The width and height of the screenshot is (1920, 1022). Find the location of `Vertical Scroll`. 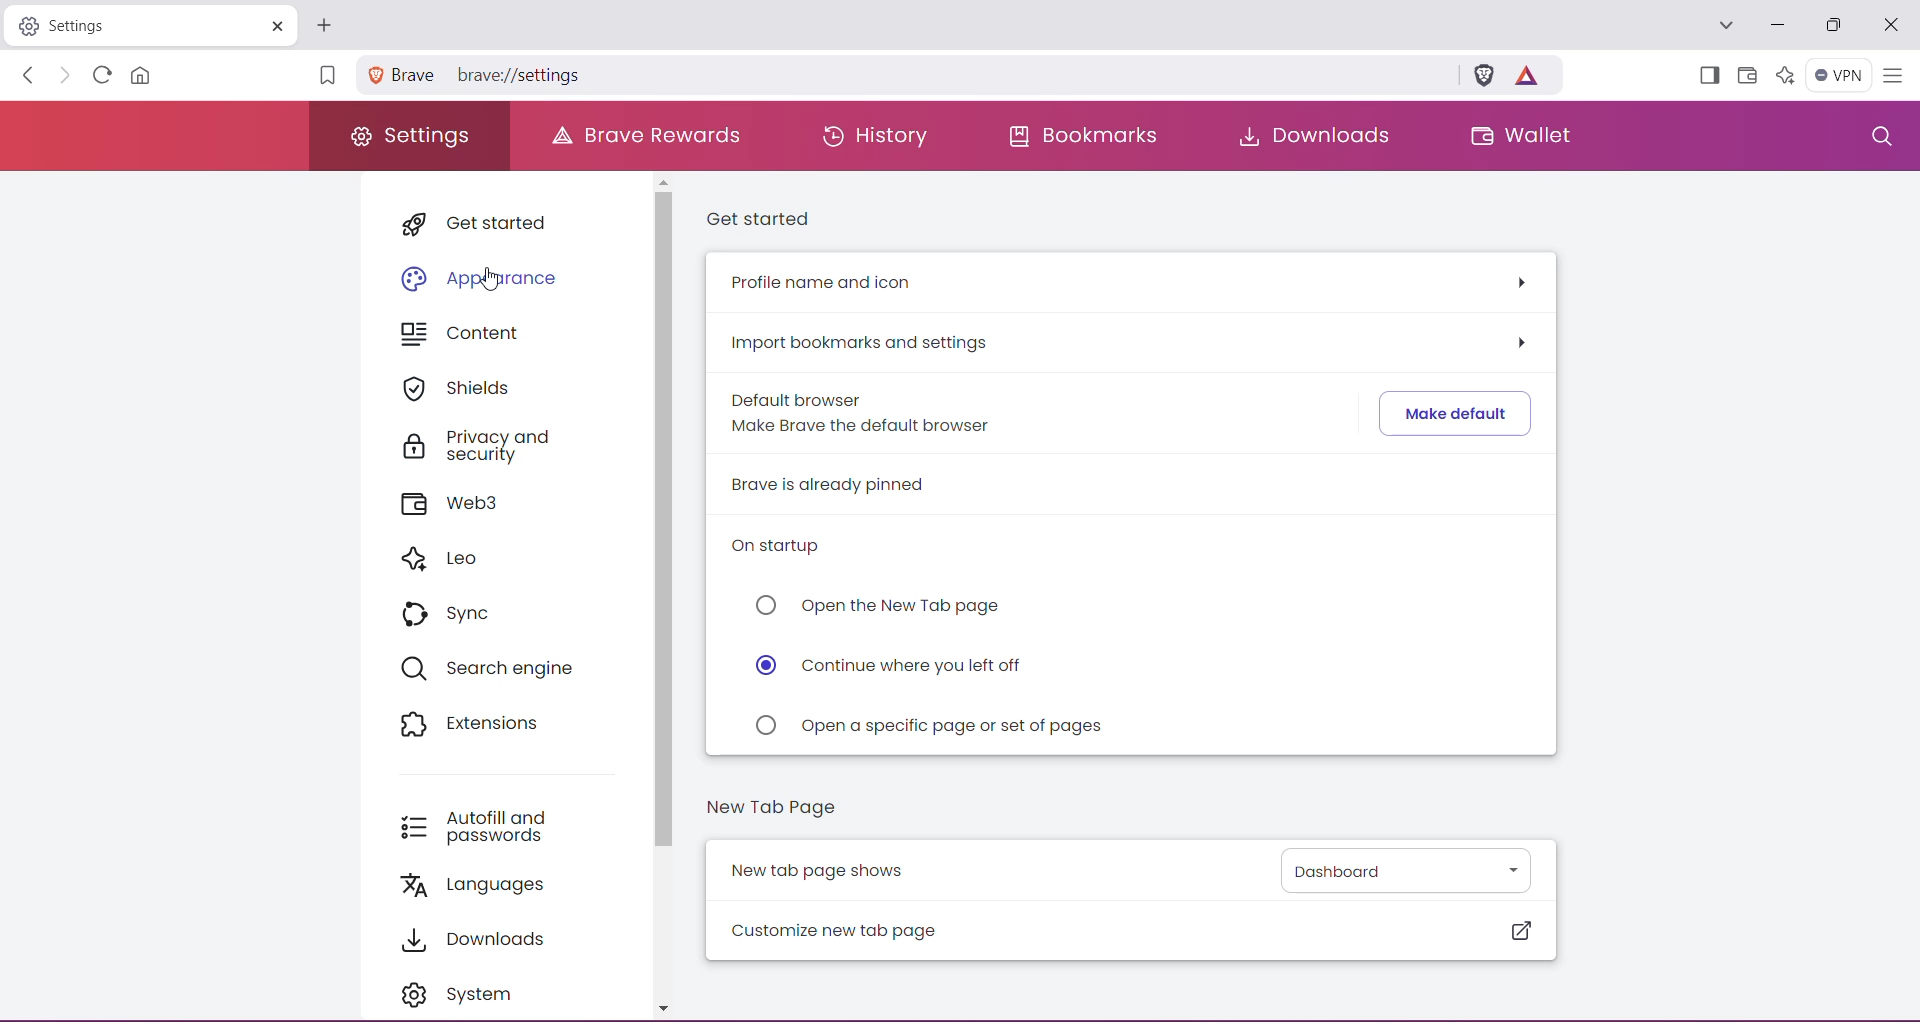

Vertical Scroll is located at coordinates (663, 599).